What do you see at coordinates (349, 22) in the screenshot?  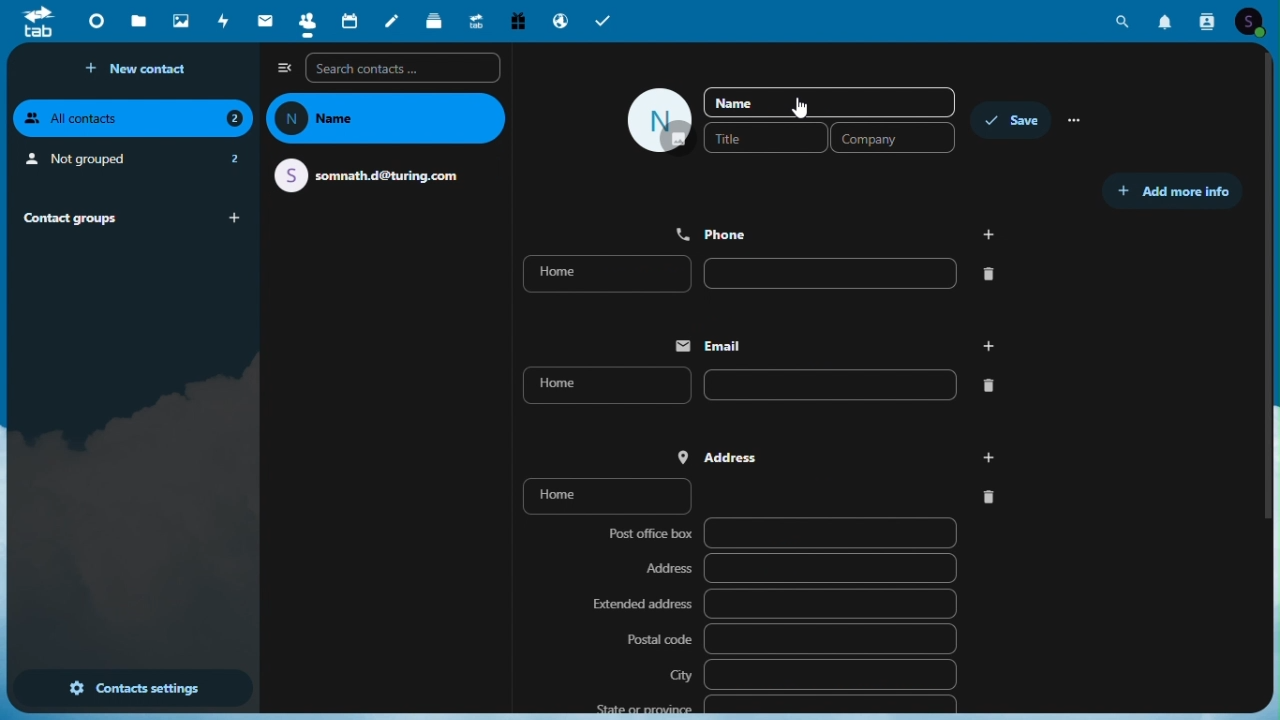 I see `Calendar` at bounding box center [349, 22].